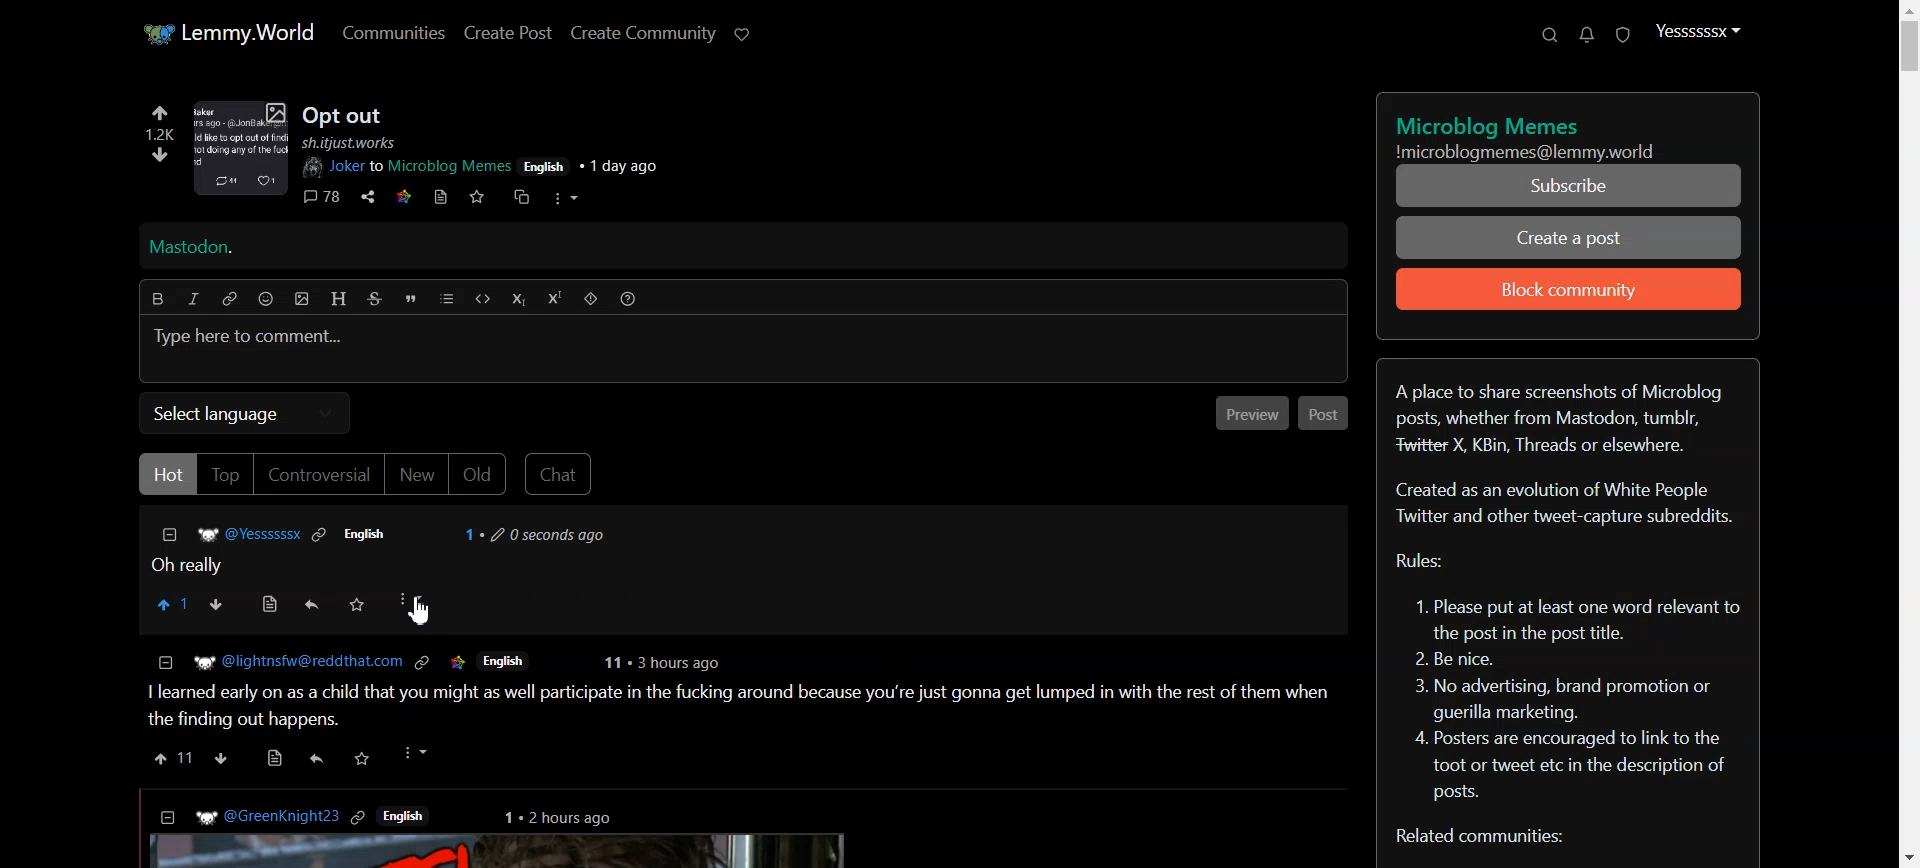 The image size is (1920, 868). Describe the element at coordinates (368, 197) in the screenshot. I see `share` at that location.